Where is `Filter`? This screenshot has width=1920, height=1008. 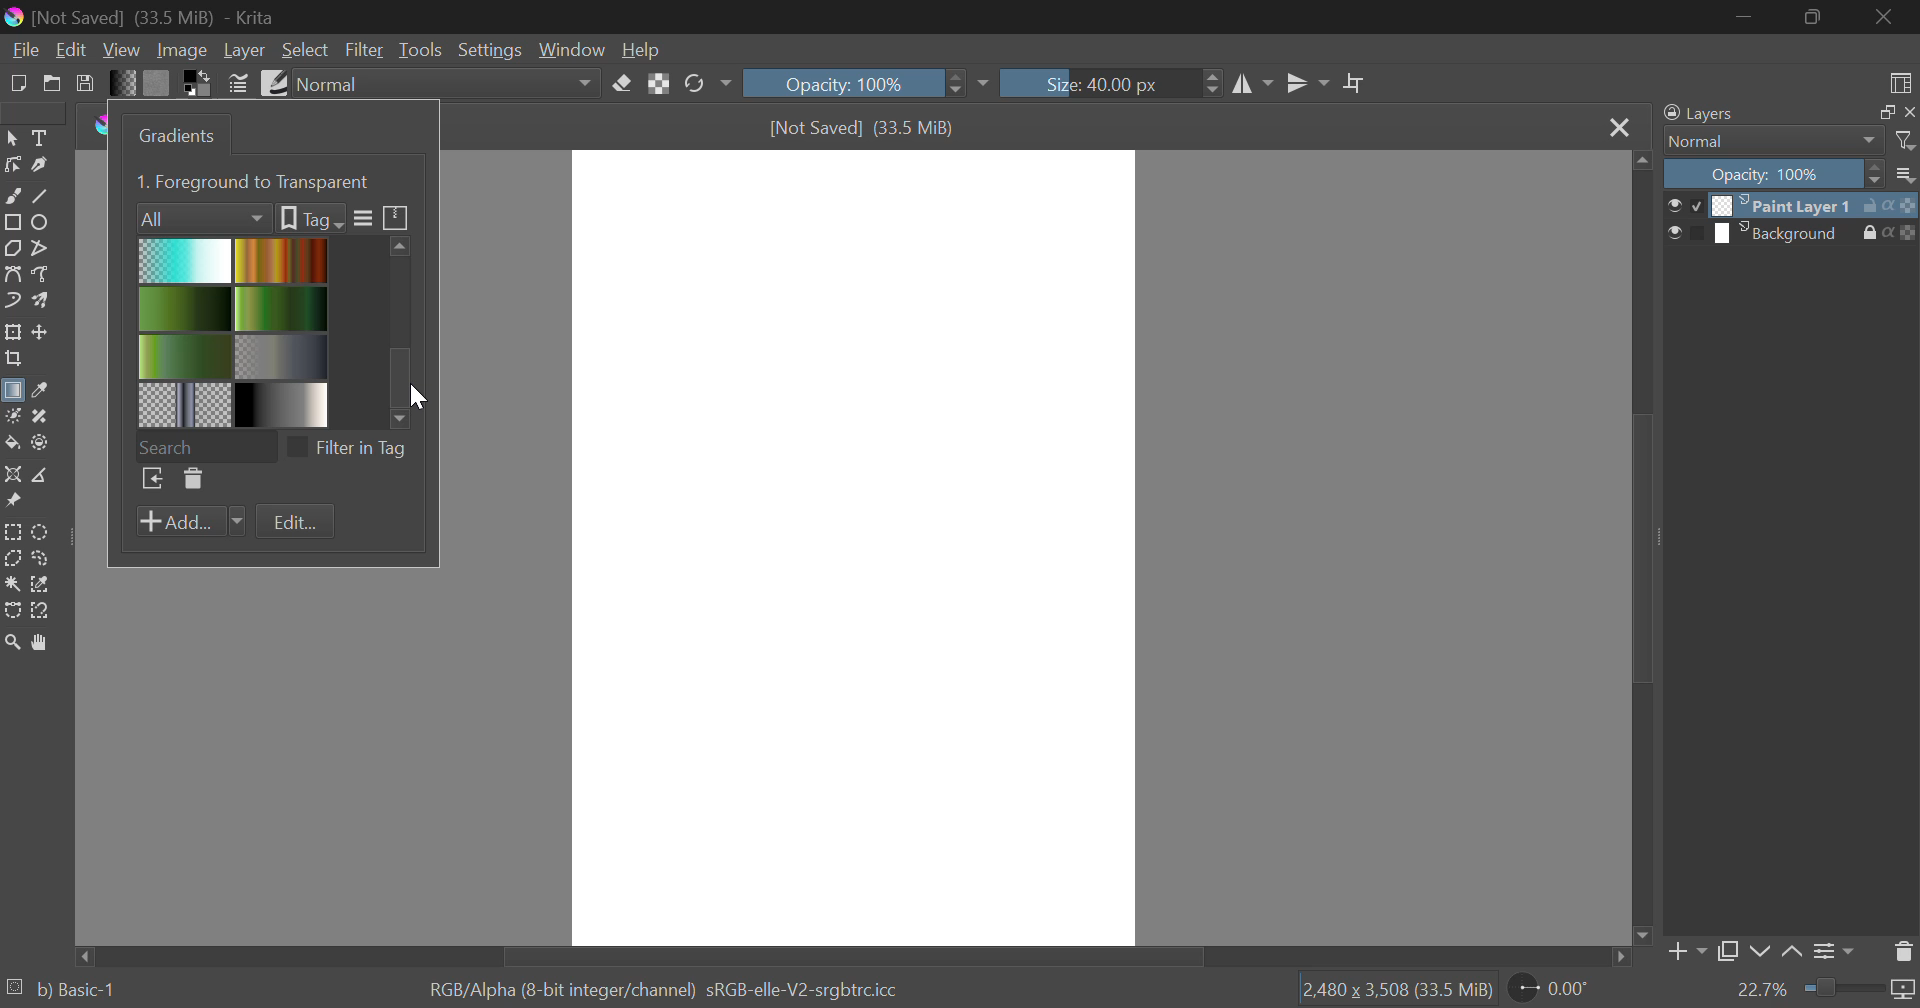 Filter is located at coordinates (366, 50).